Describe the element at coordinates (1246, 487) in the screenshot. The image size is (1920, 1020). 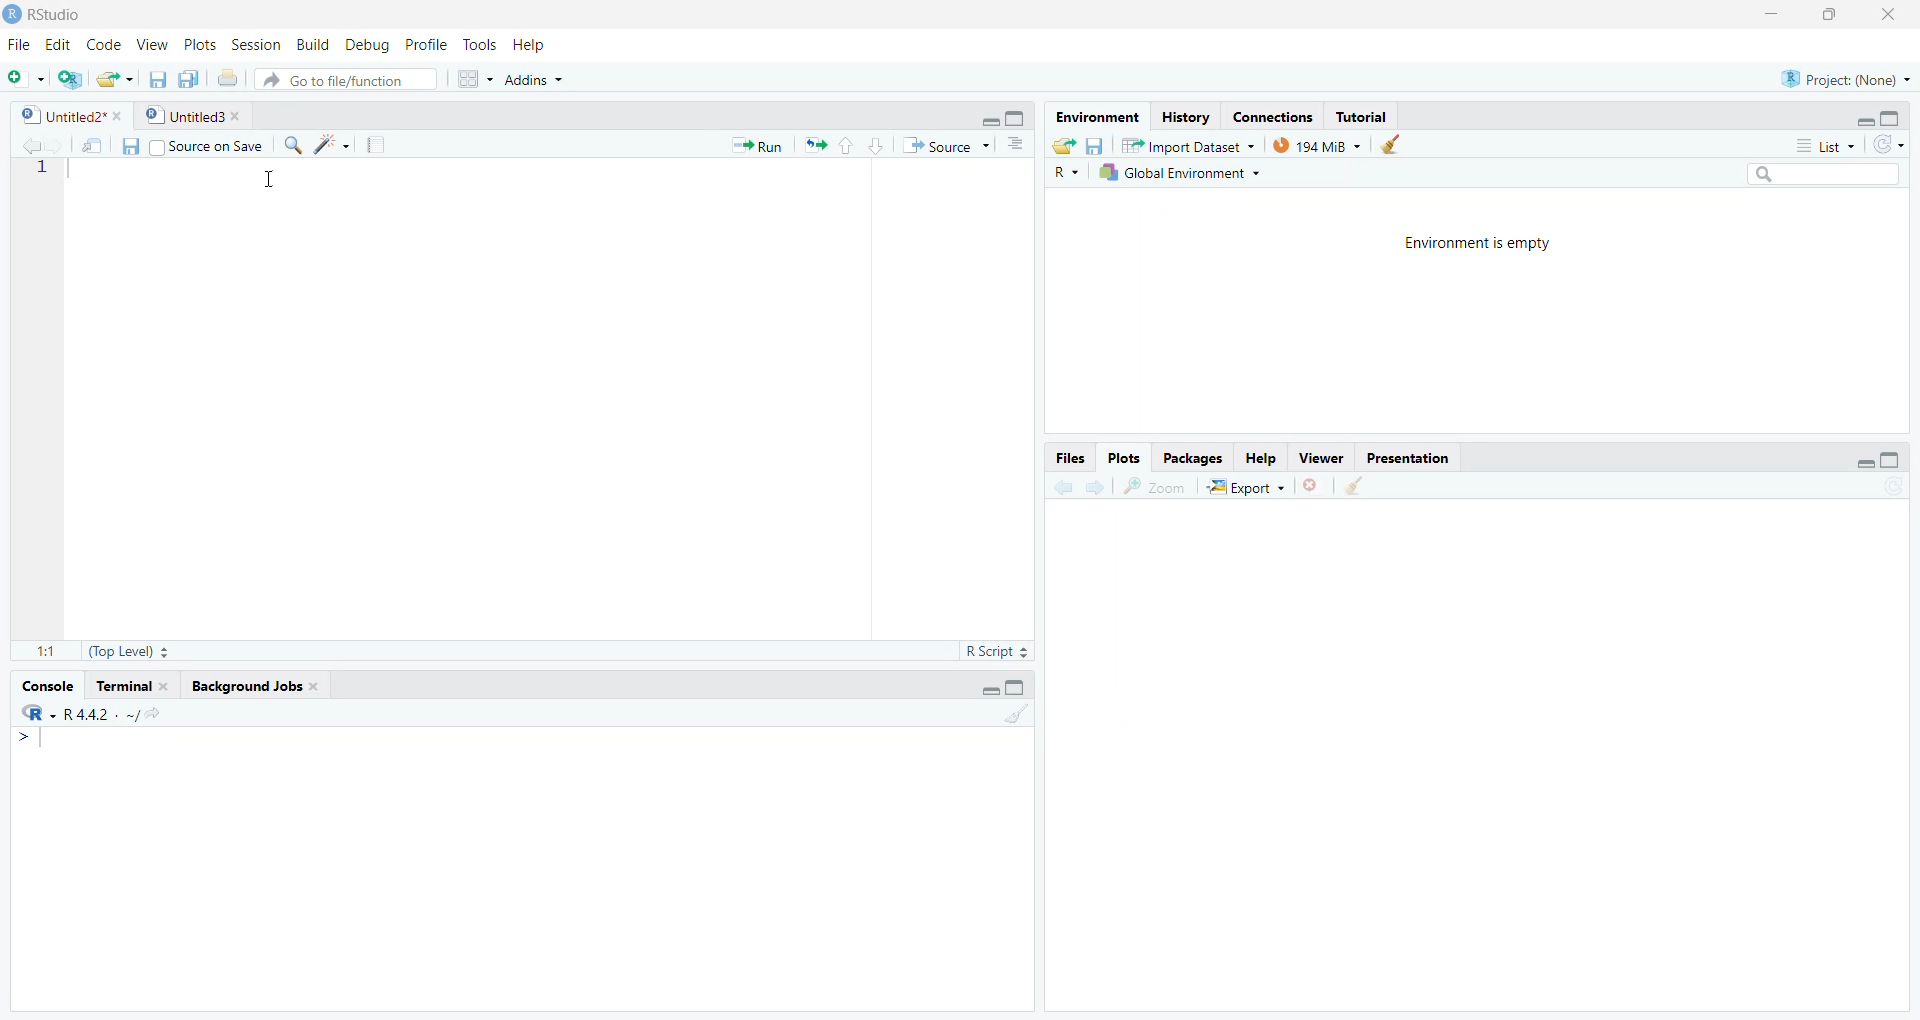
I see `Export ` at that location.